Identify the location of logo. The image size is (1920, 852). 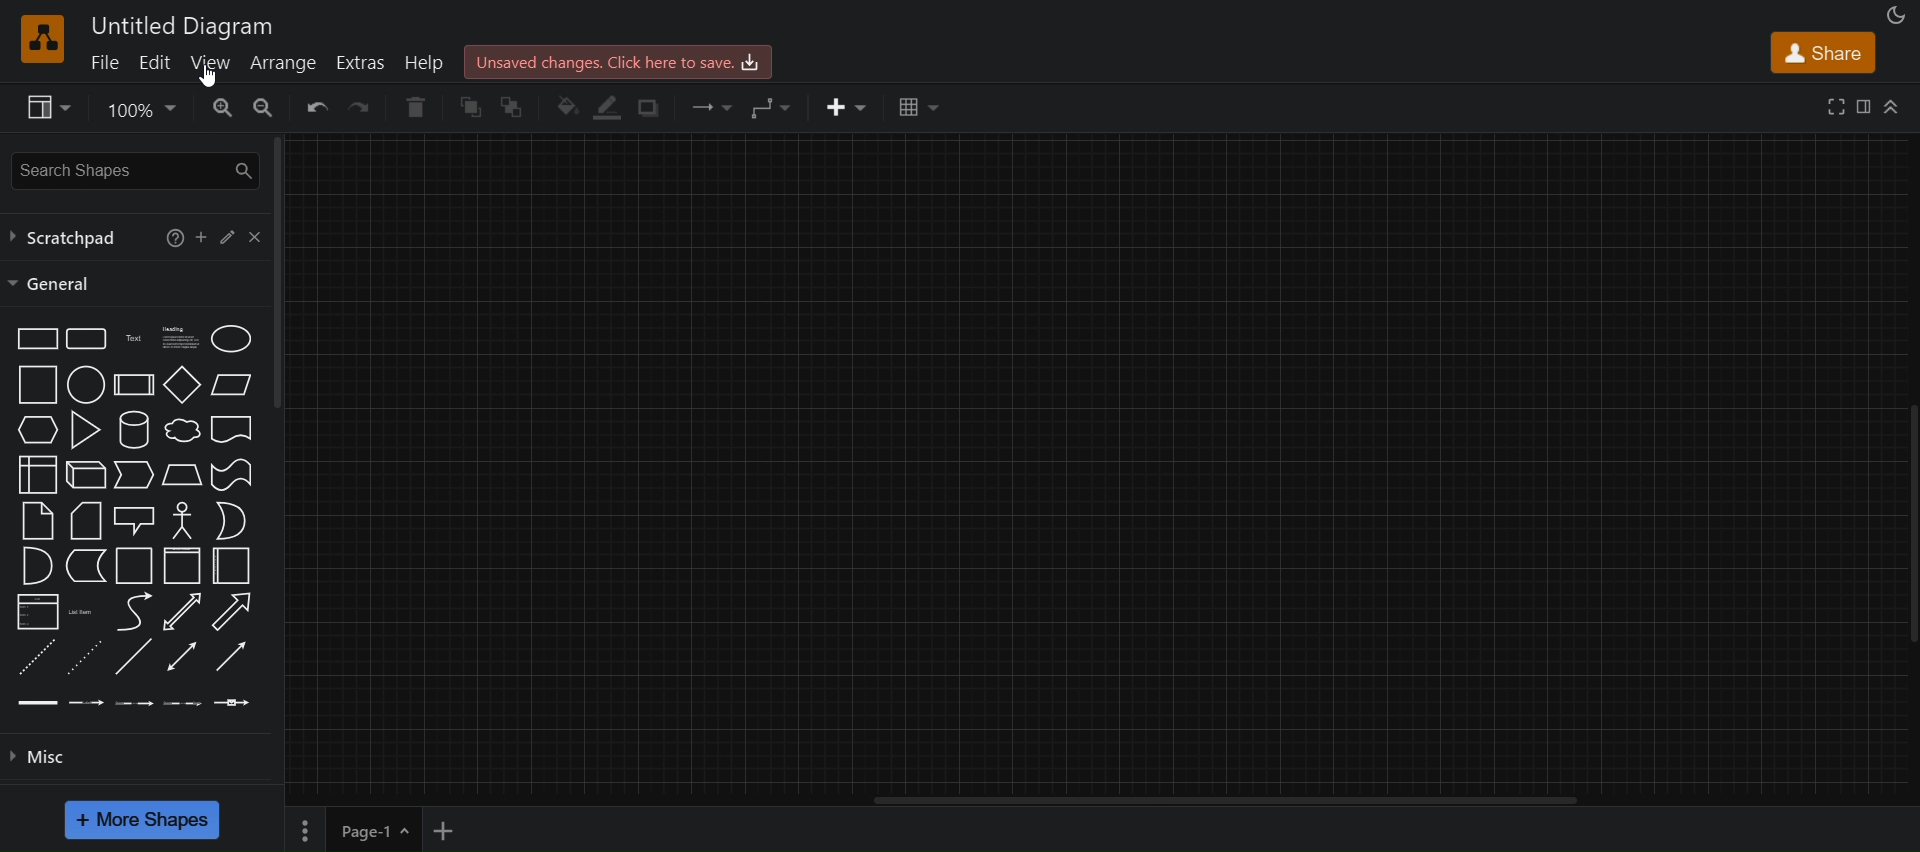
(40, 37).